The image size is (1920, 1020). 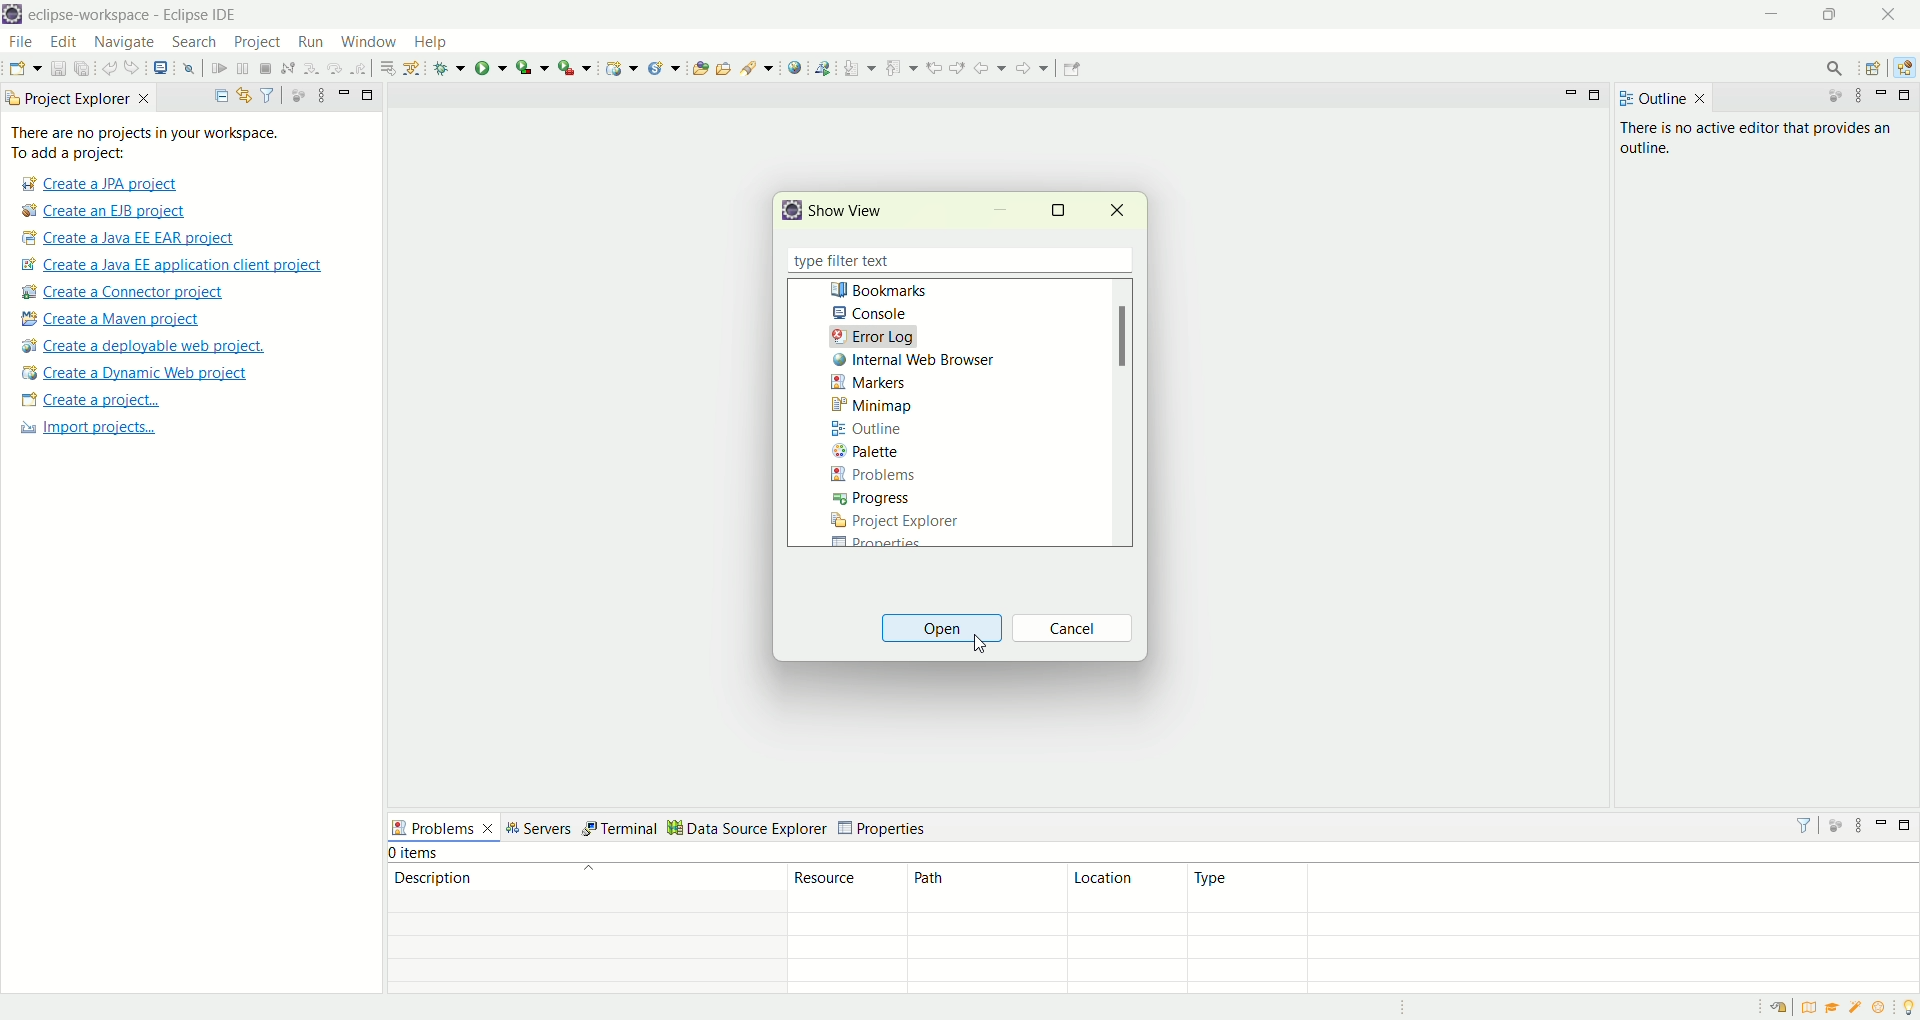 What do you see at coordinates (1664, 98) in the screenshot?
I see `outline` at bounding box center [1664, 98].